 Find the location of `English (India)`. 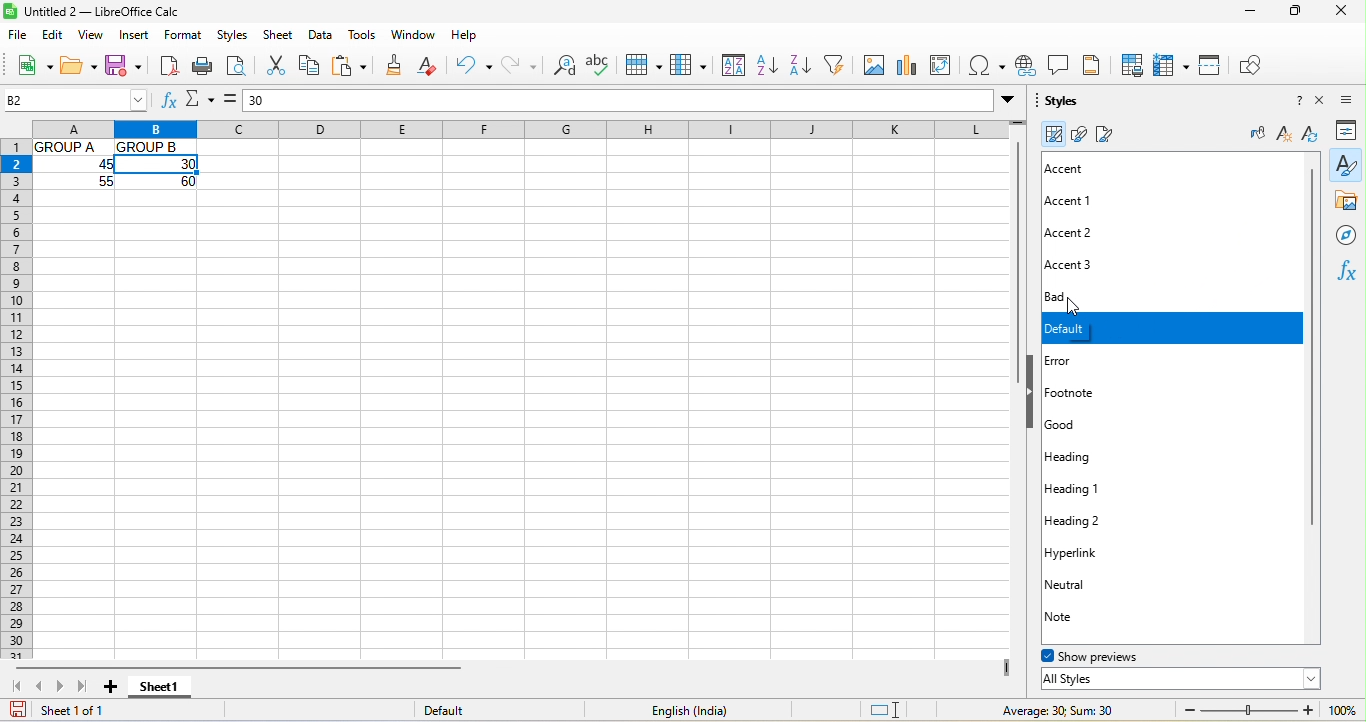

English (India) is located at coordinates (686, 711).